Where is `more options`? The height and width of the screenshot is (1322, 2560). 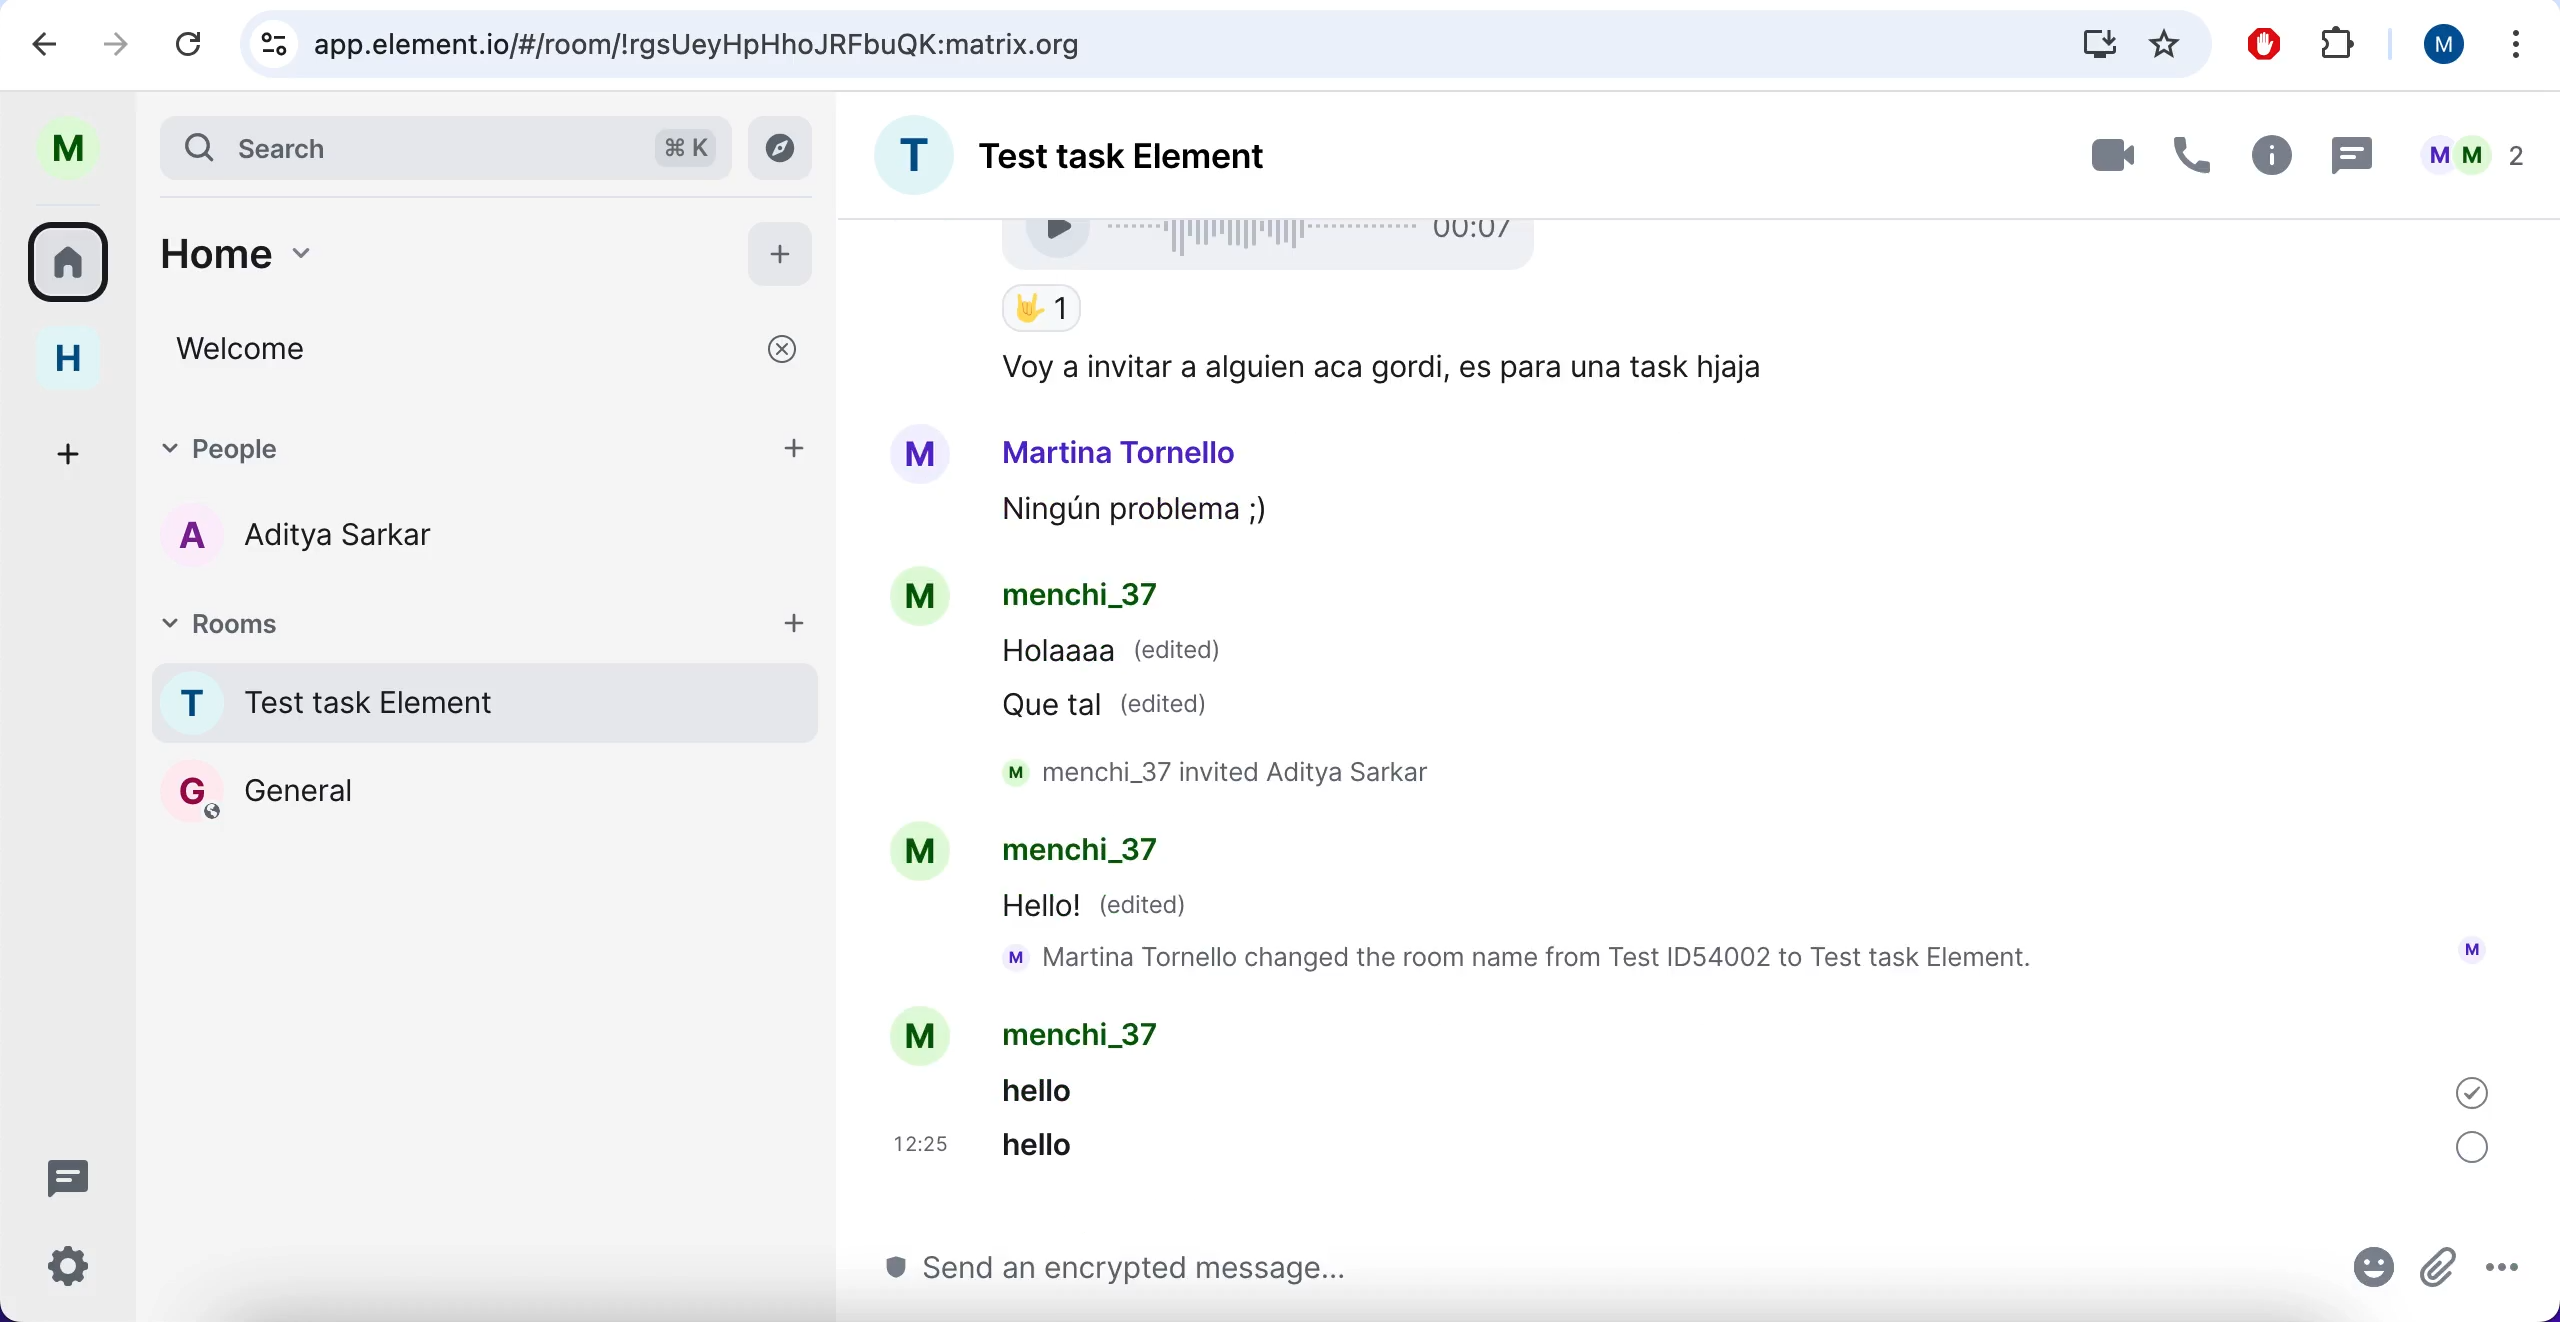 more options is located at coordinates (2501, 1268).